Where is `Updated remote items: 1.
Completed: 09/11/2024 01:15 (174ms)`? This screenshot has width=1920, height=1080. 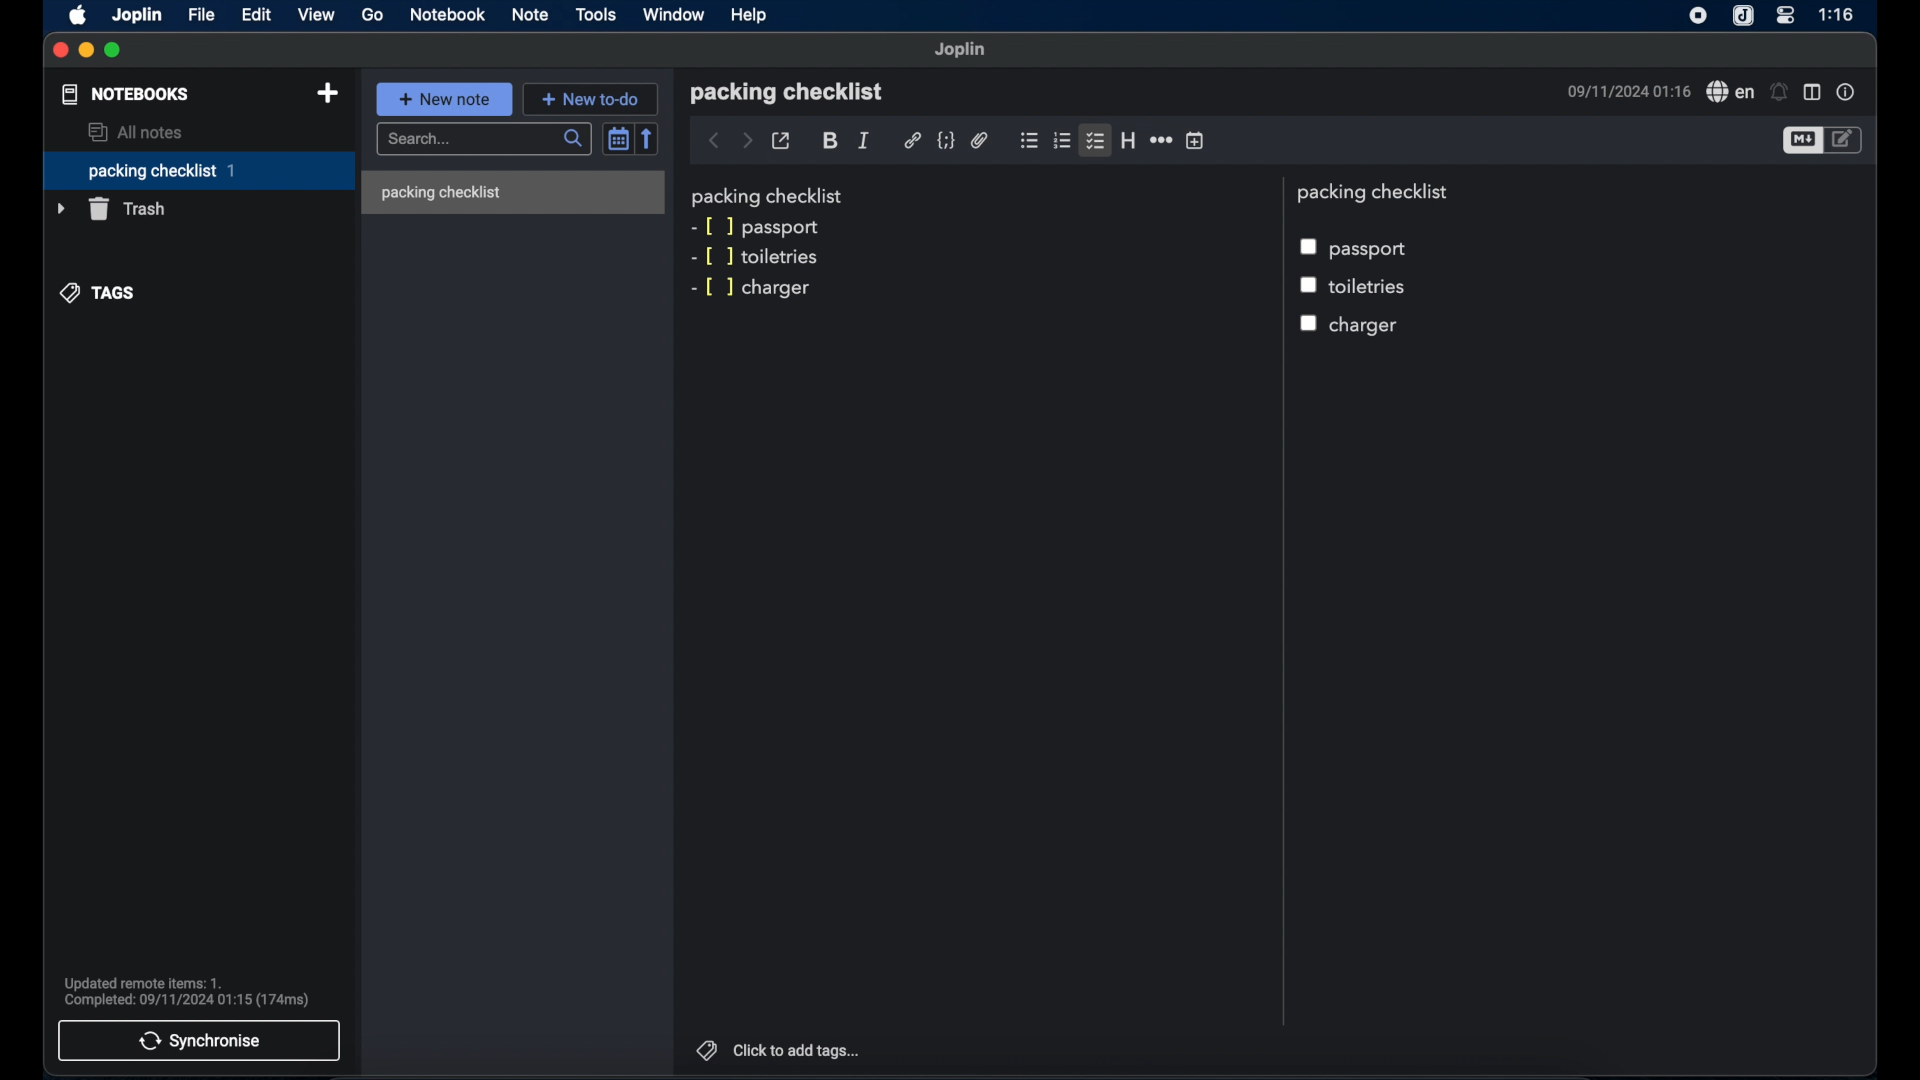
Updated remote items: 1.
Completed: 09/11/2024 01:15 (174ms) is located at coordinates (190, 988).